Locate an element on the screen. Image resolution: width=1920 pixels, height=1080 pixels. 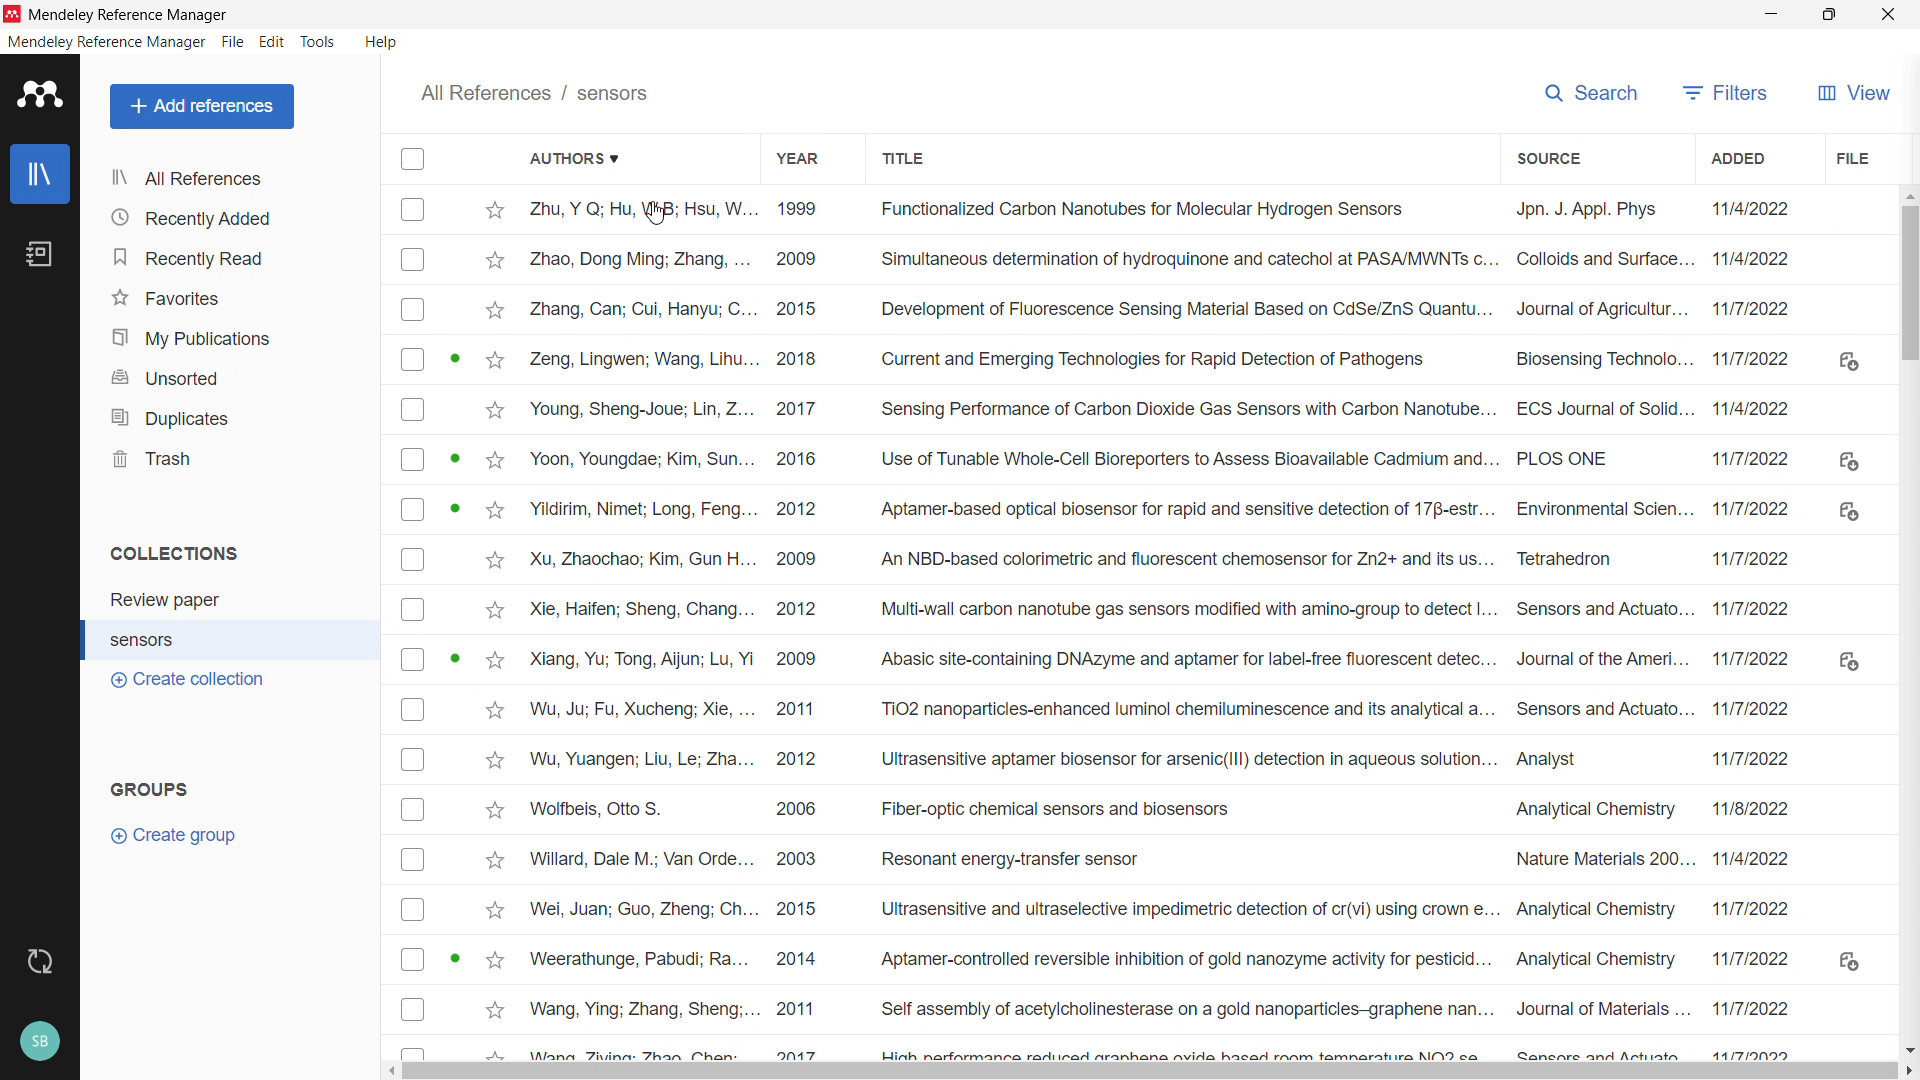
Scroll up  is located at coordinates (1908, 194).